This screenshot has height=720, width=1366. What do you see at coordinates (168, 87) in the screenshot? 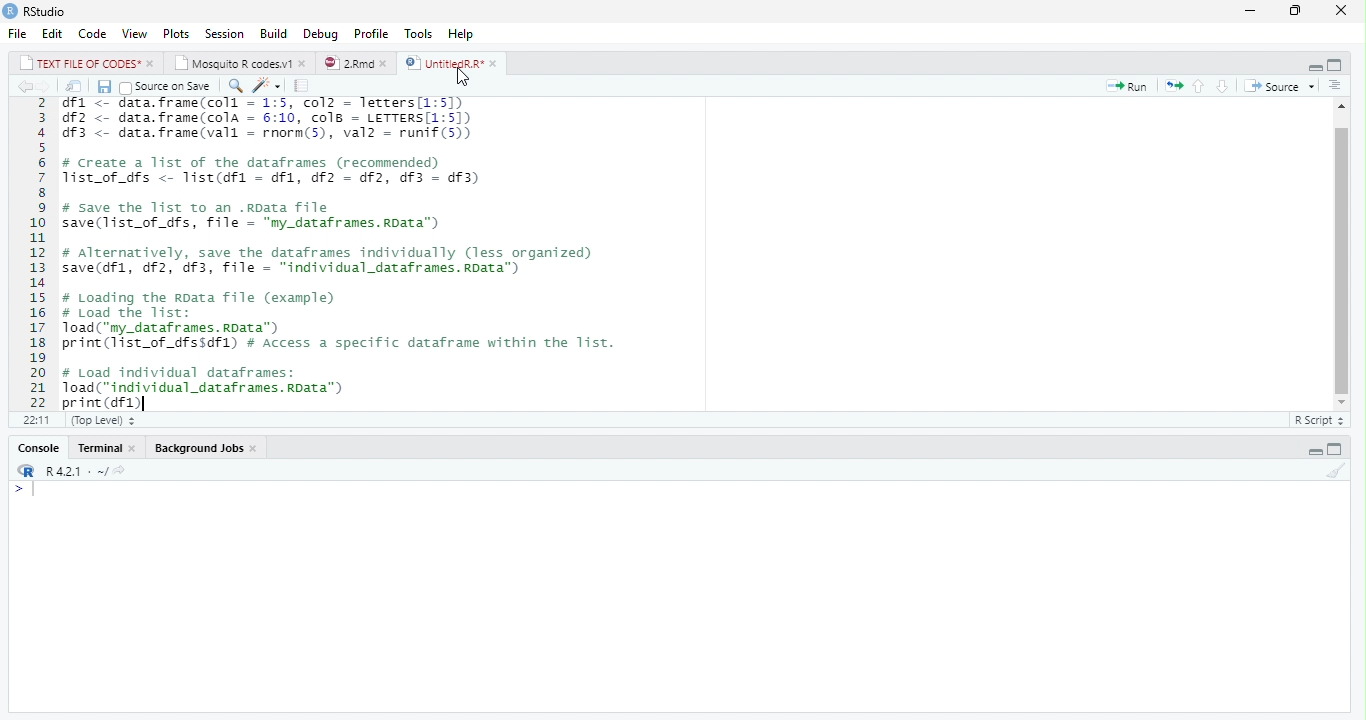
I see `Source on Save` at bounding box center [168, 87].